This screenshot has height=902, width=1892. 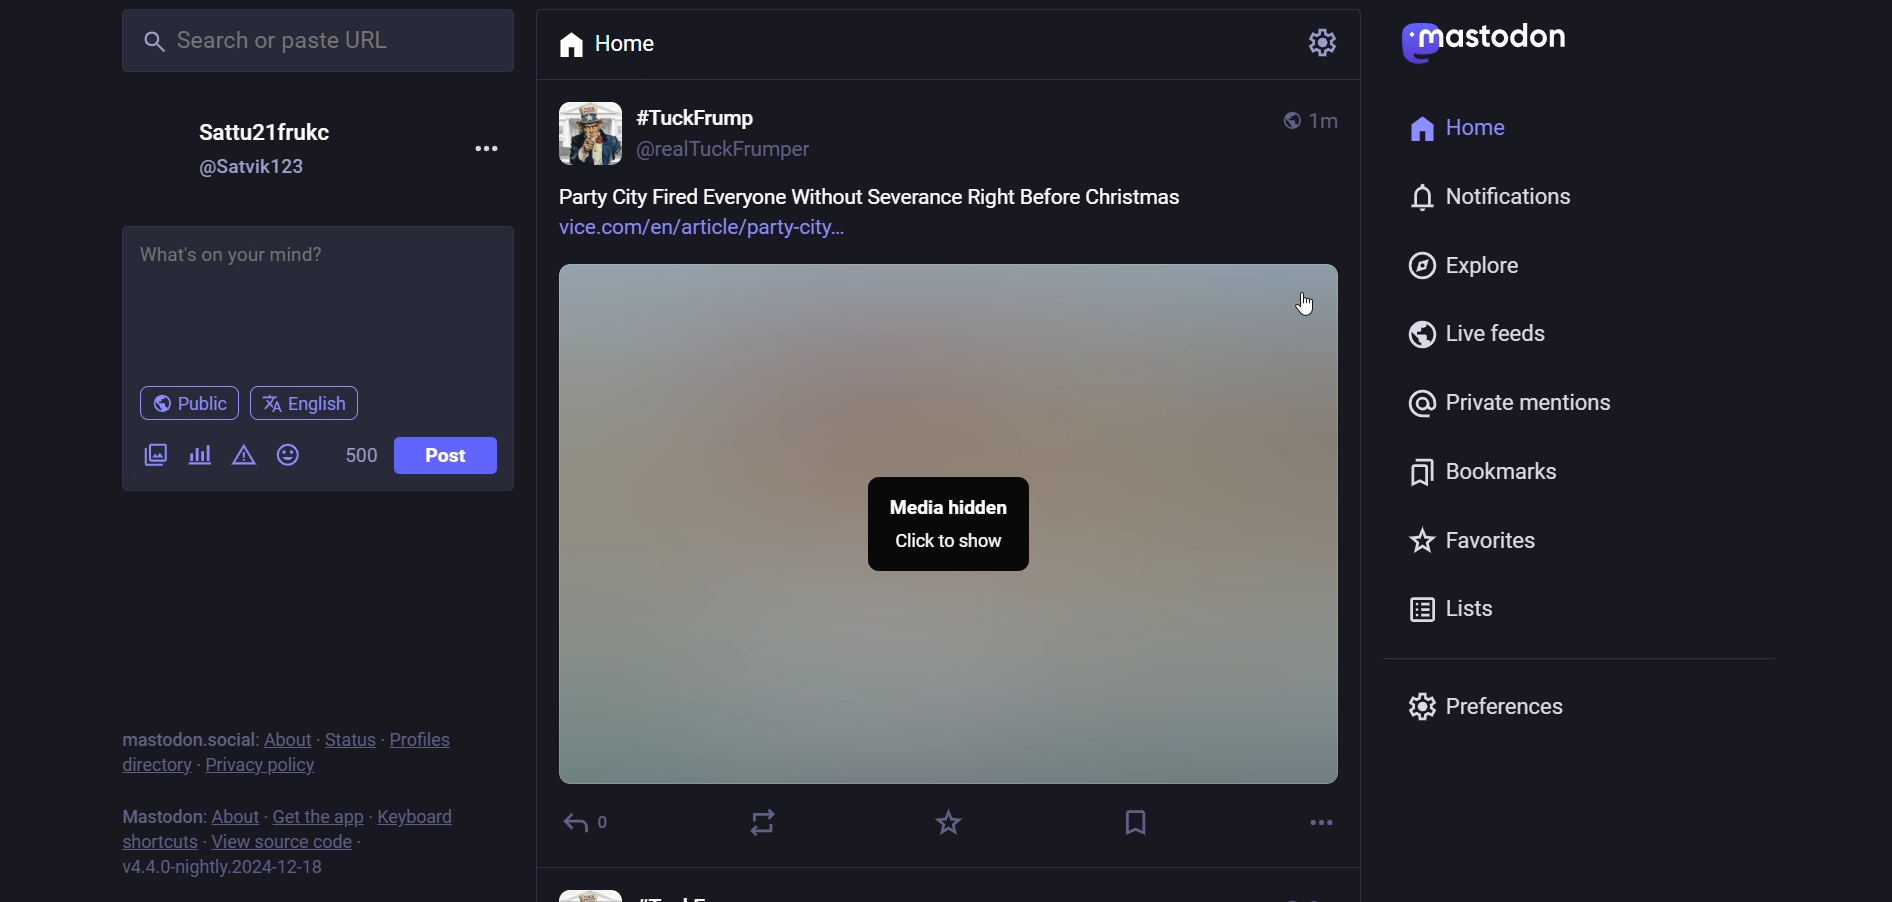 What do you see at coordinates (156, 809) in the screenshot?
I see `text` at bounding box center [156, 809].